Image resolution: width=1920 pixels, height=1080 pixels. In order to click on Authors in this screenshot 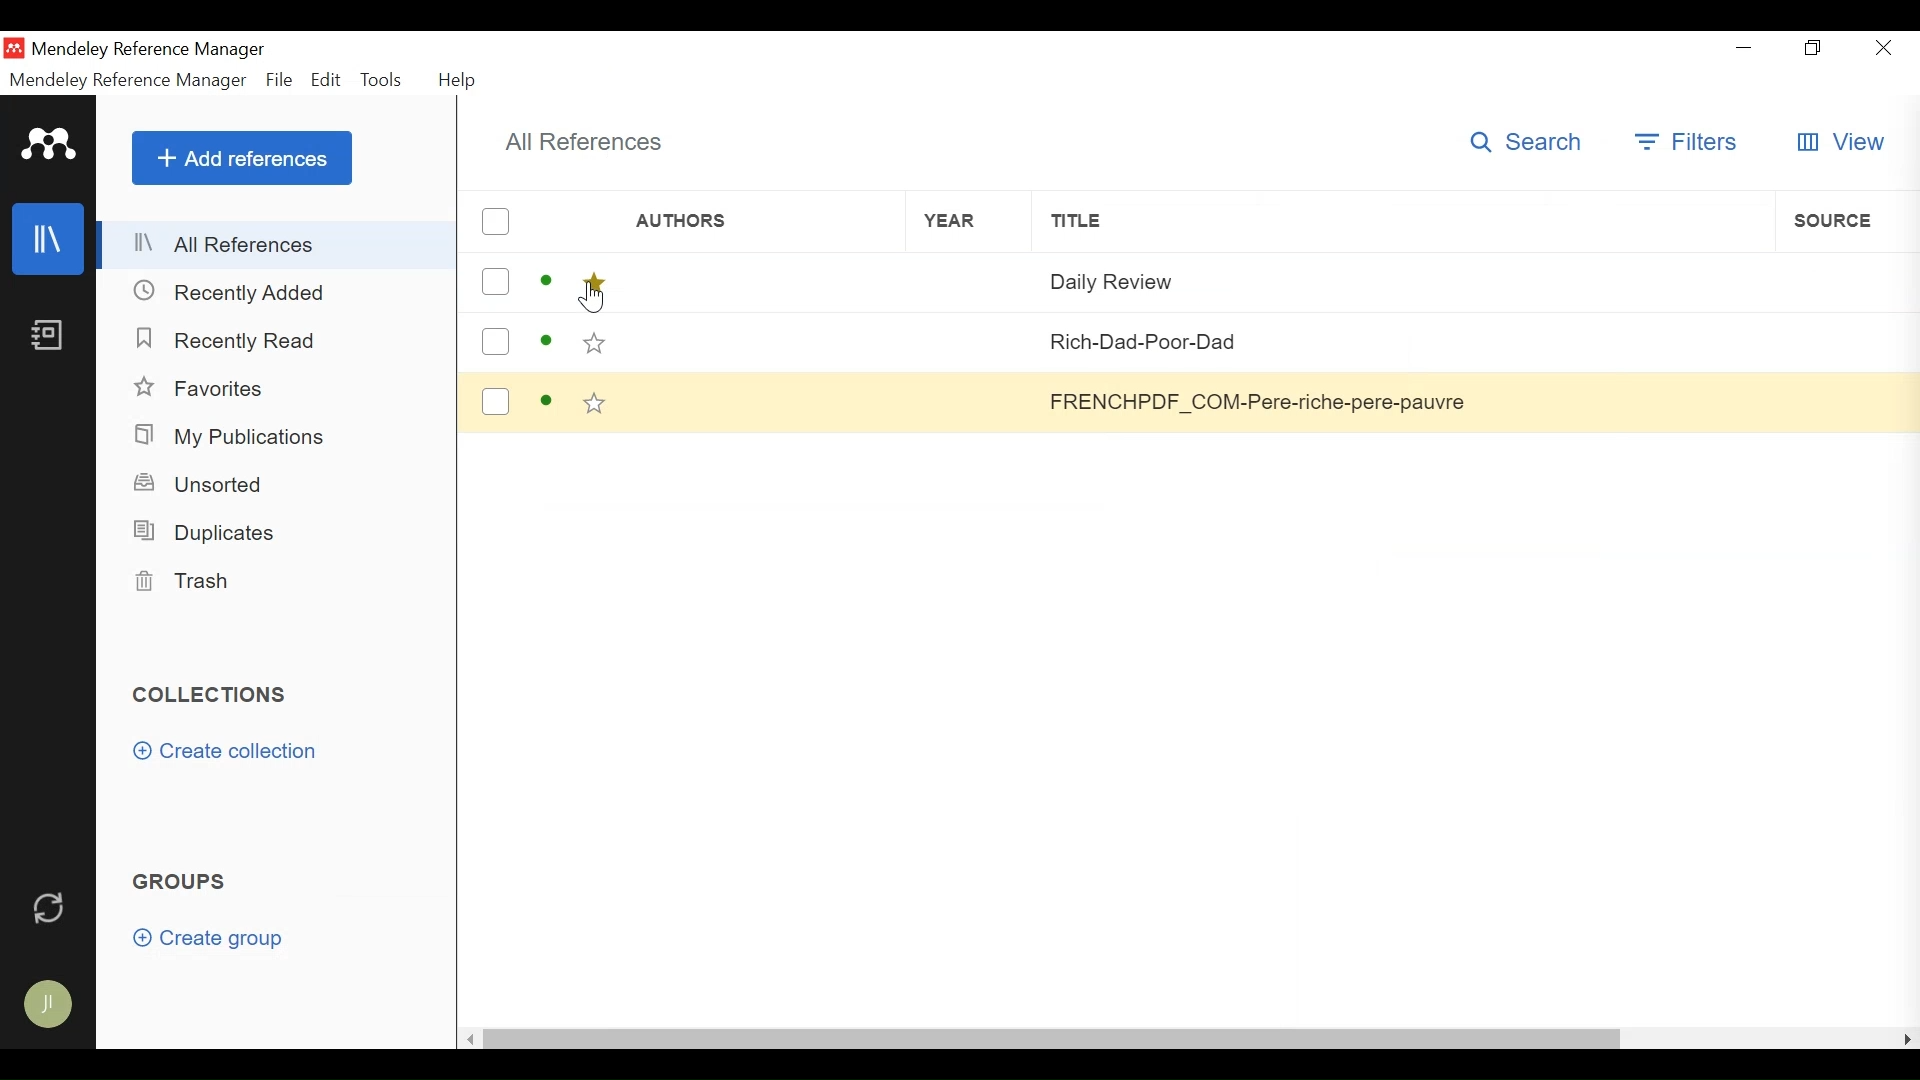, I will do `click(752, 221)`.